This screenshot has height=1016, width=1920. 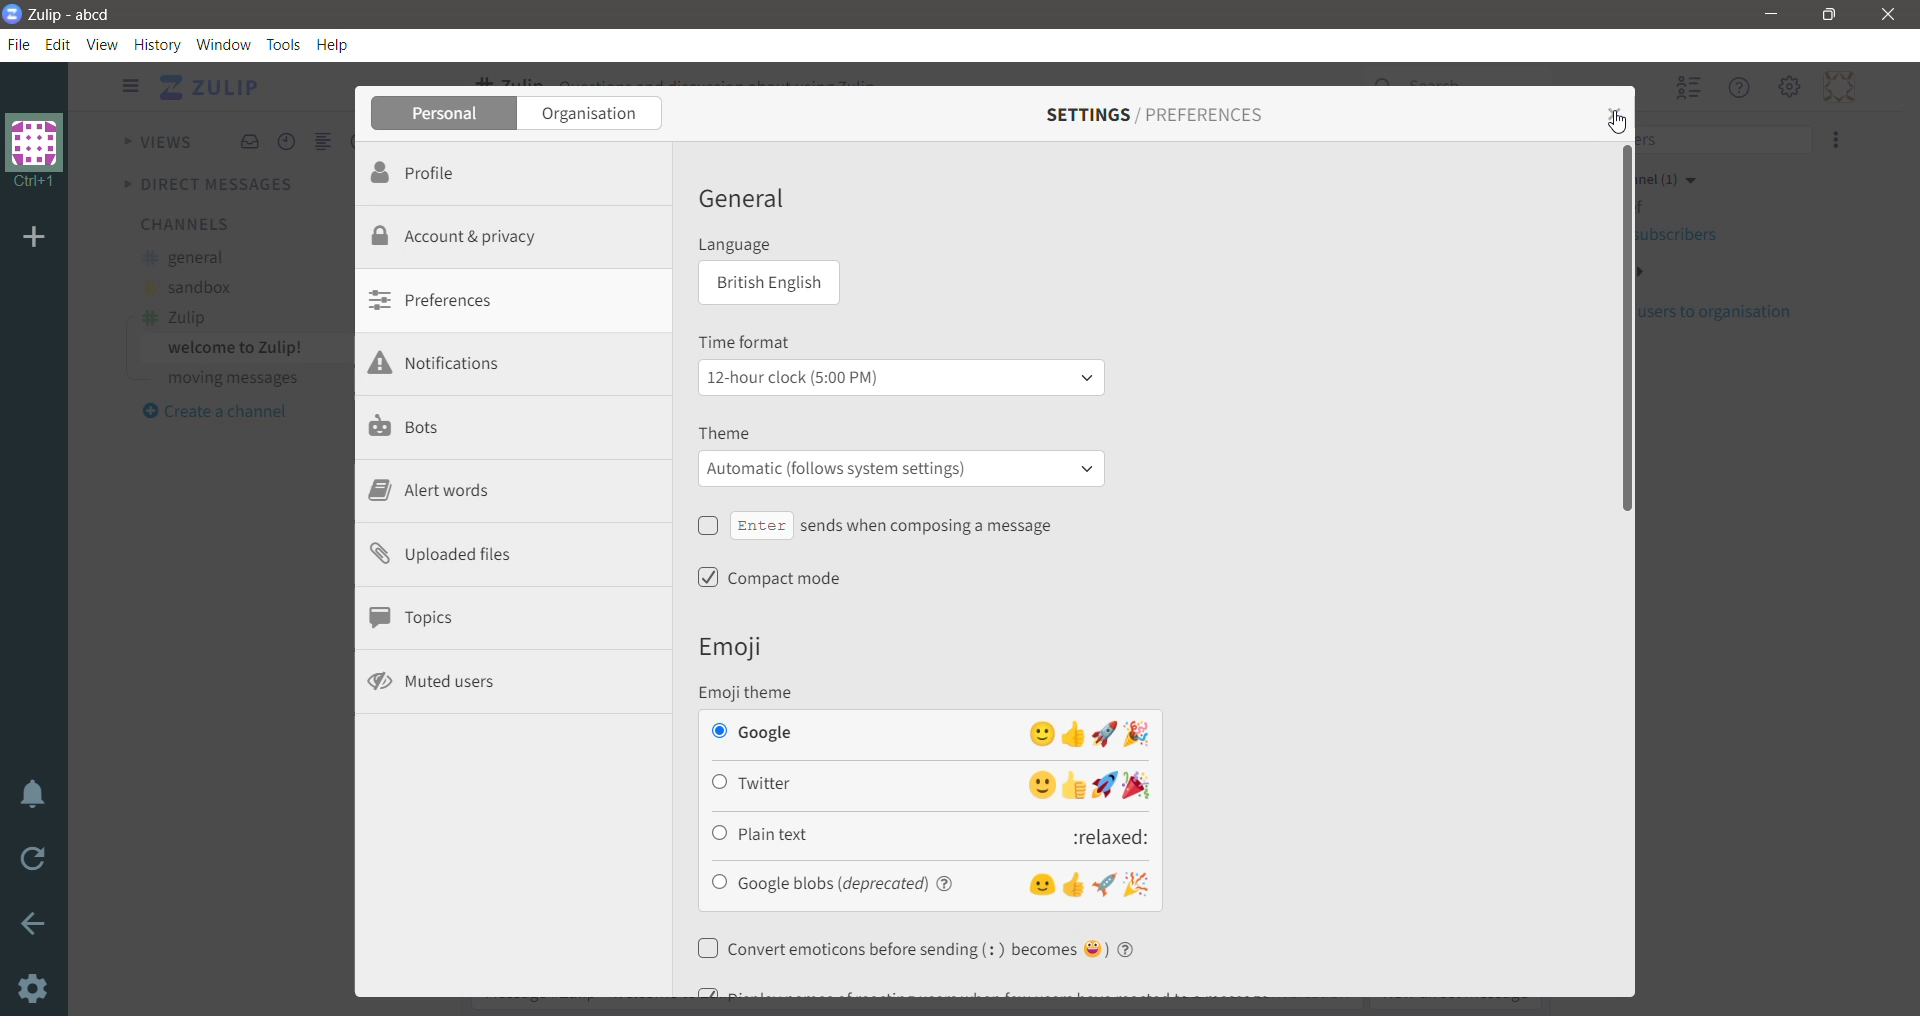 What do you see at coordinates (597, 115) in the screenshot?
I see `Organization` at bounding box center [597, 115].